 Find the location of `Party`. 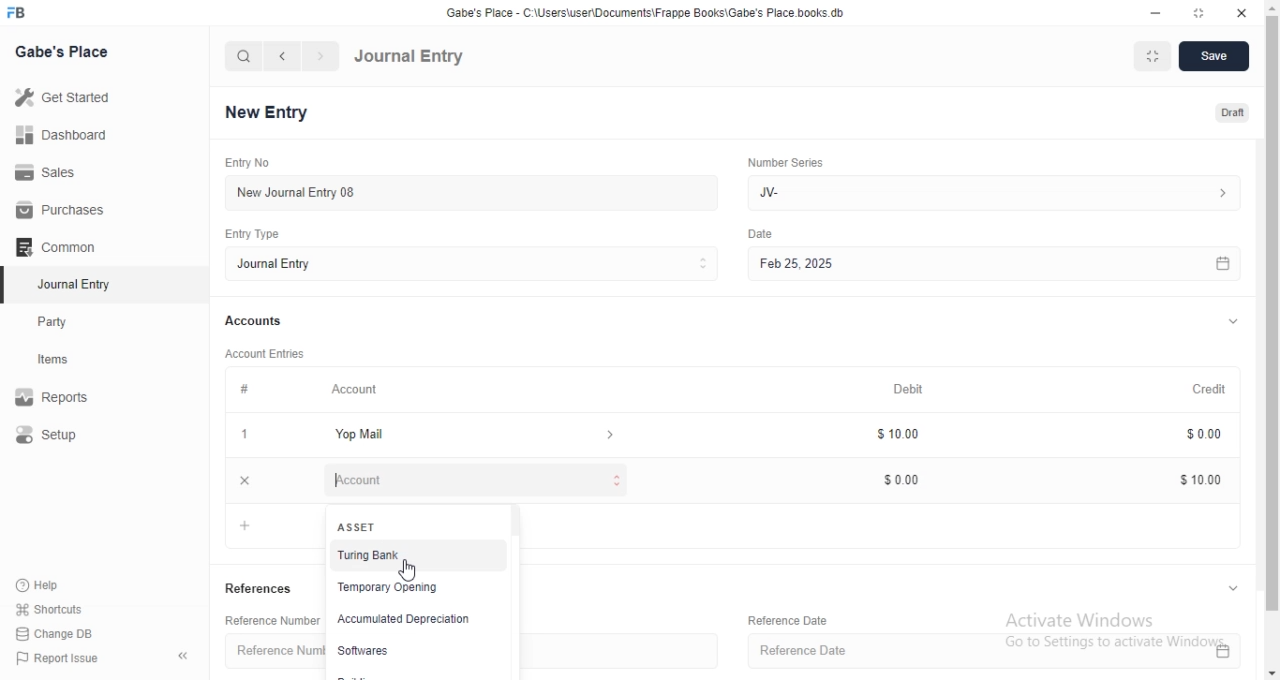

Party is located at coordinates (72, 322).